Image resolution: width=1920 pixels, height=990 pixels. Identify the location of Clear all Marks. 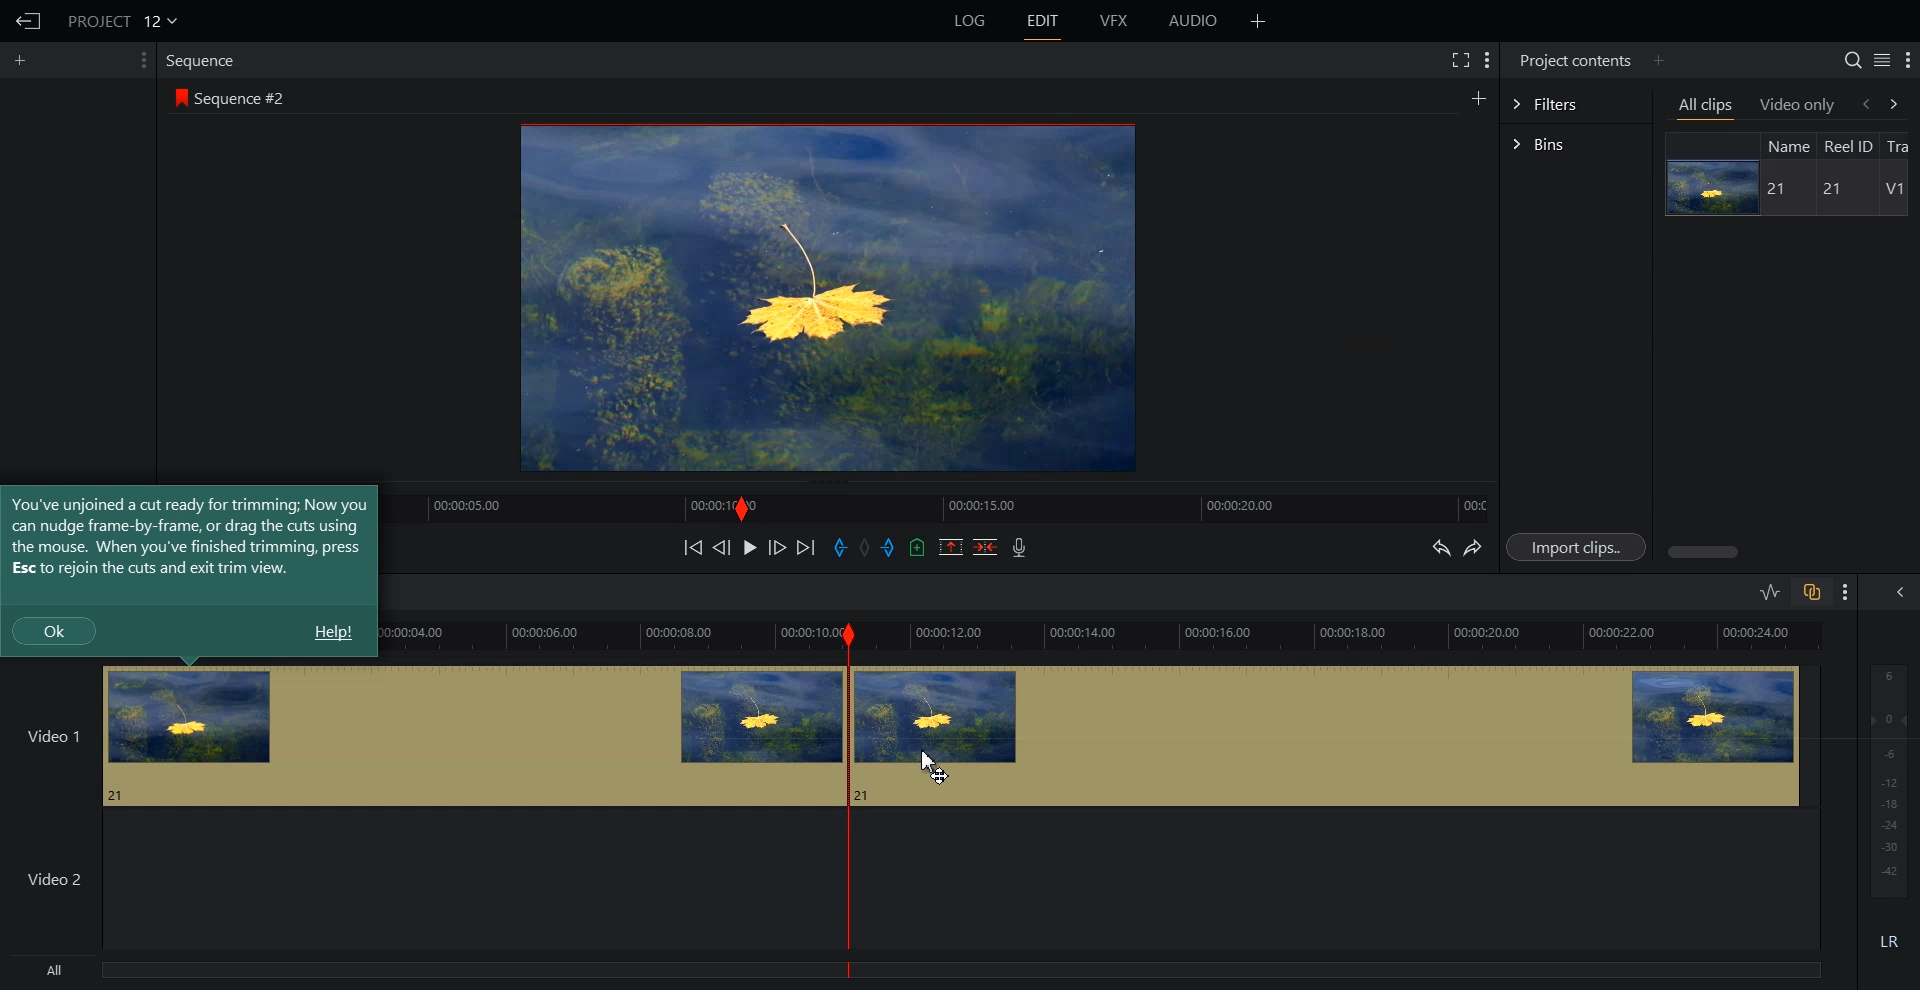
(865, 546).